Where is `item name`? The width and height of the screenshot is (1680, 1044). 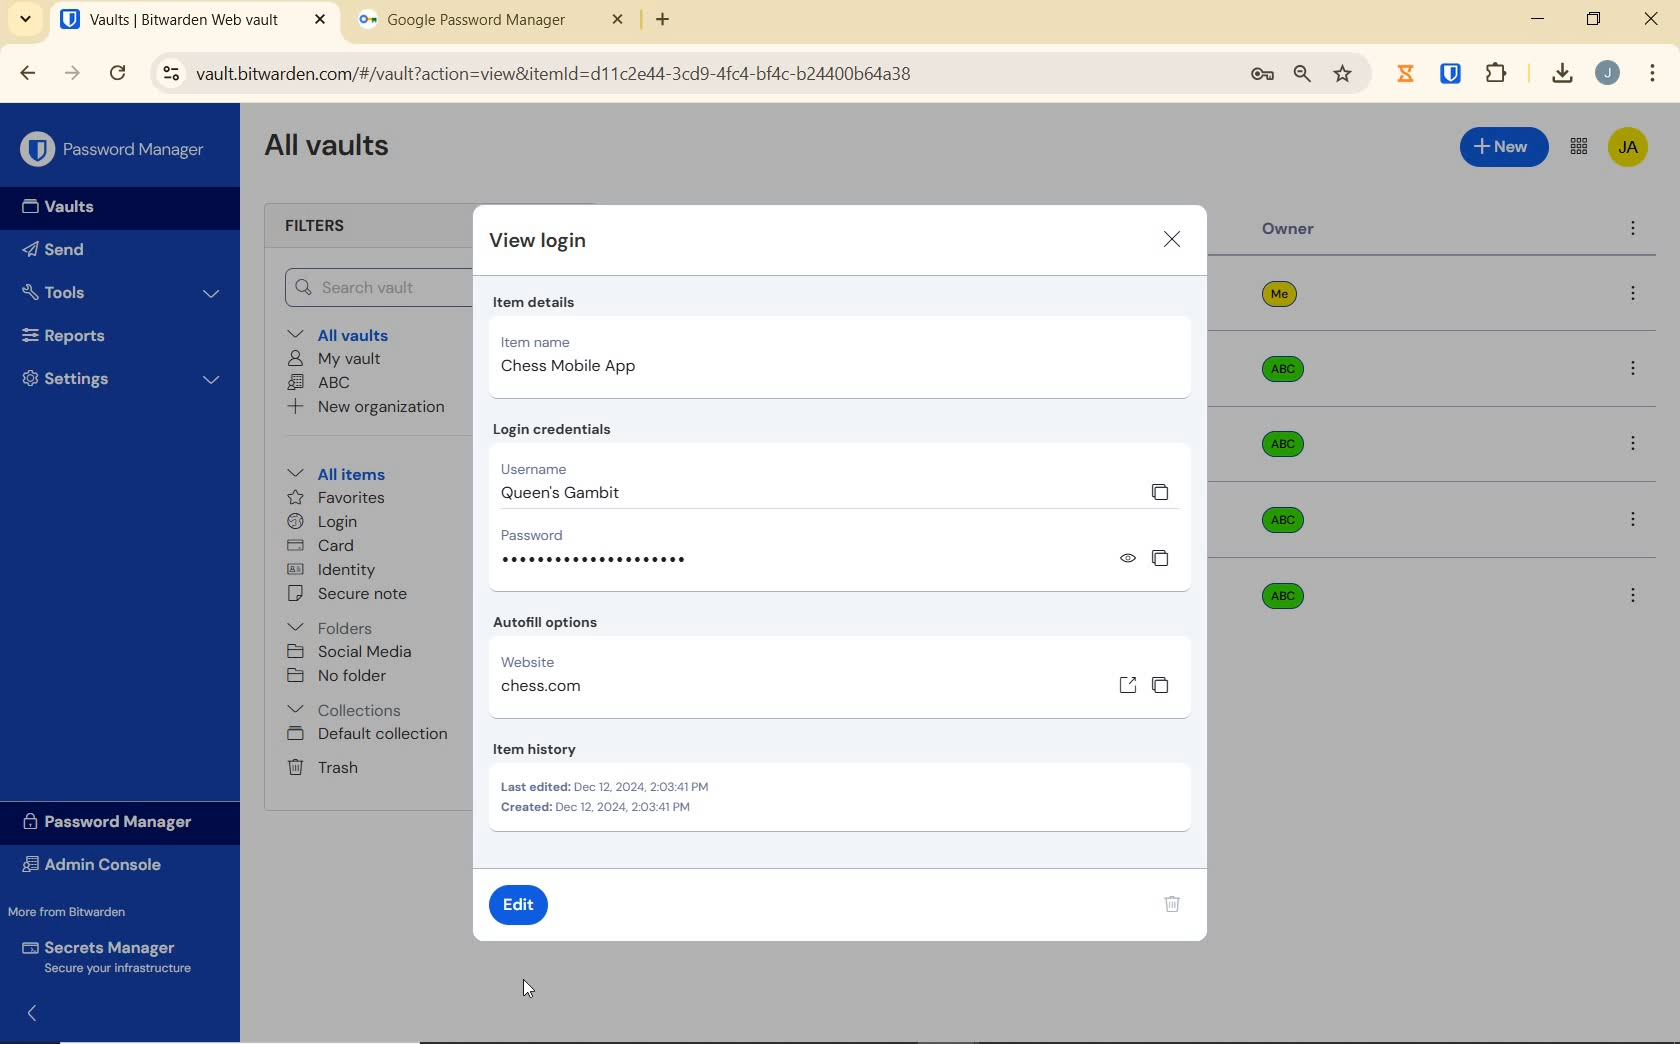
item name is located at coordinates (574, 338).